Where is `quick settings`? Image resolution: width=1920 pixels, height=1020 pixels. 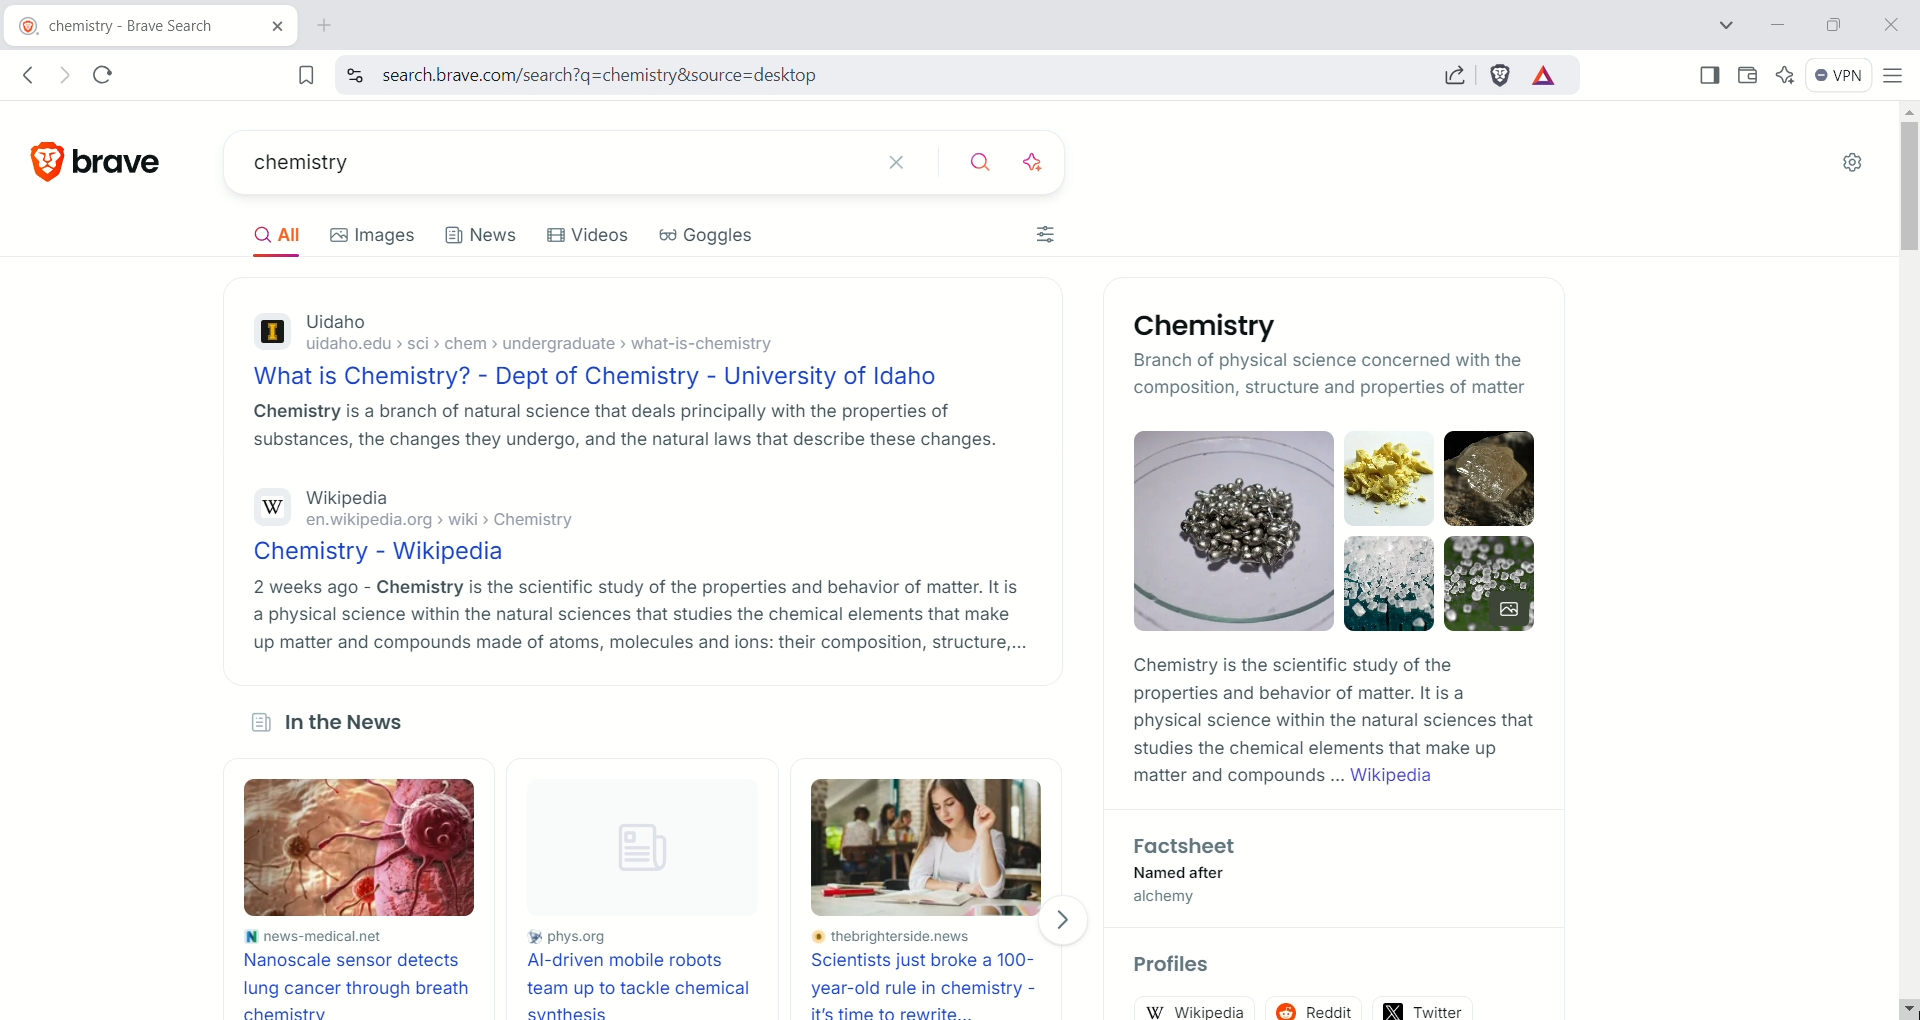 quick settings is located at coordinates (1852, 164).